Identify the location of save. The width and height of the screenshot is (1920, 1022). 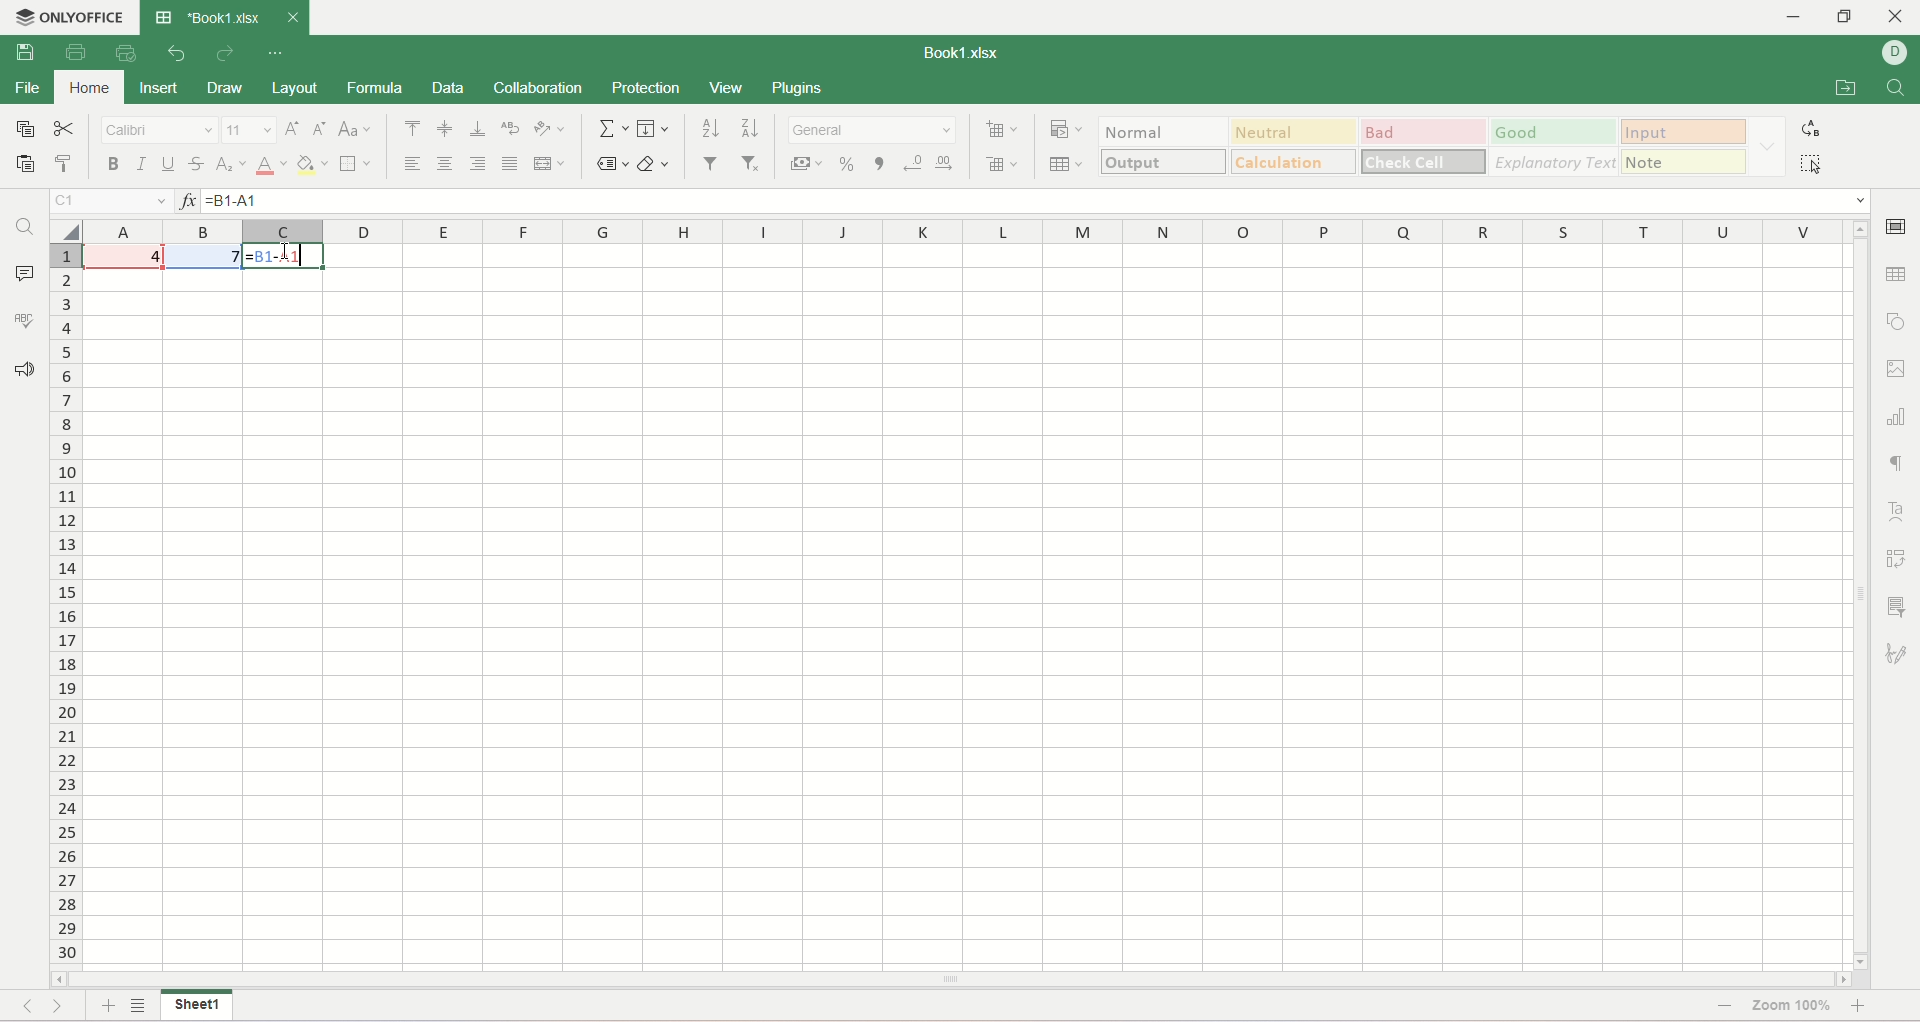
(25, 51).